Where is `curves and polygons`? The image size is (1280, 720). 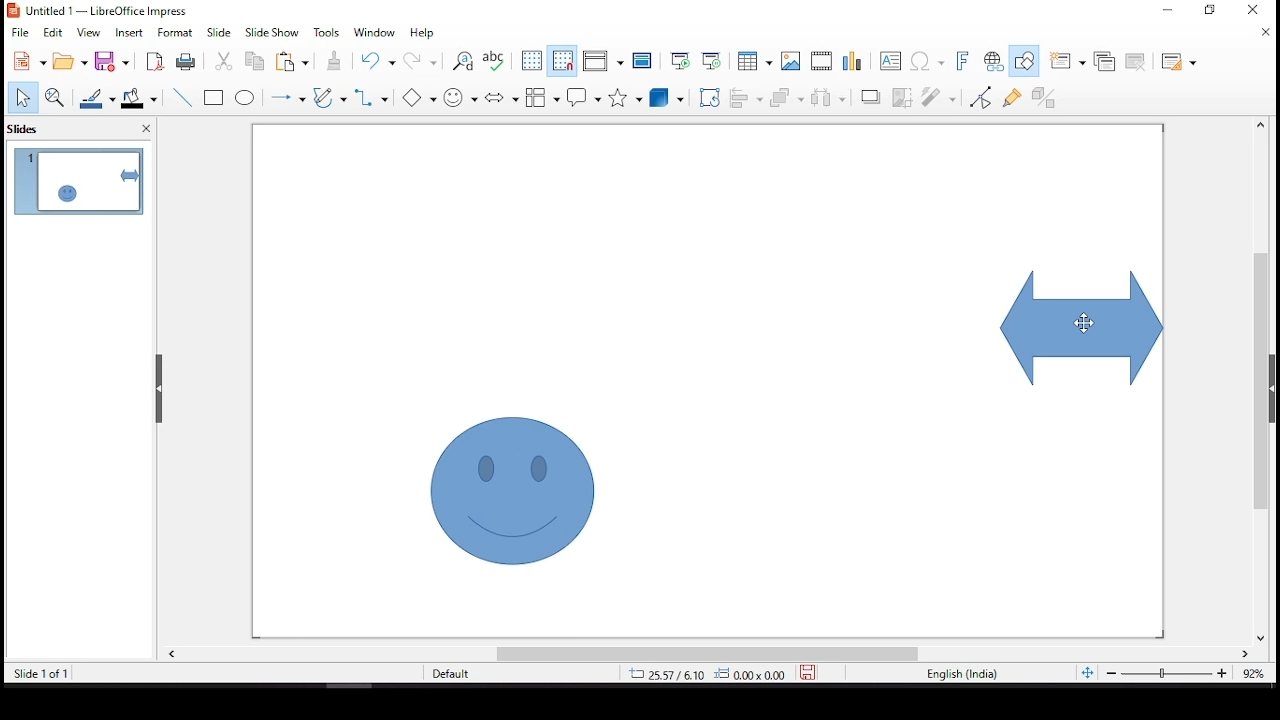
curves and polygons is located at coordinates (330, 99).